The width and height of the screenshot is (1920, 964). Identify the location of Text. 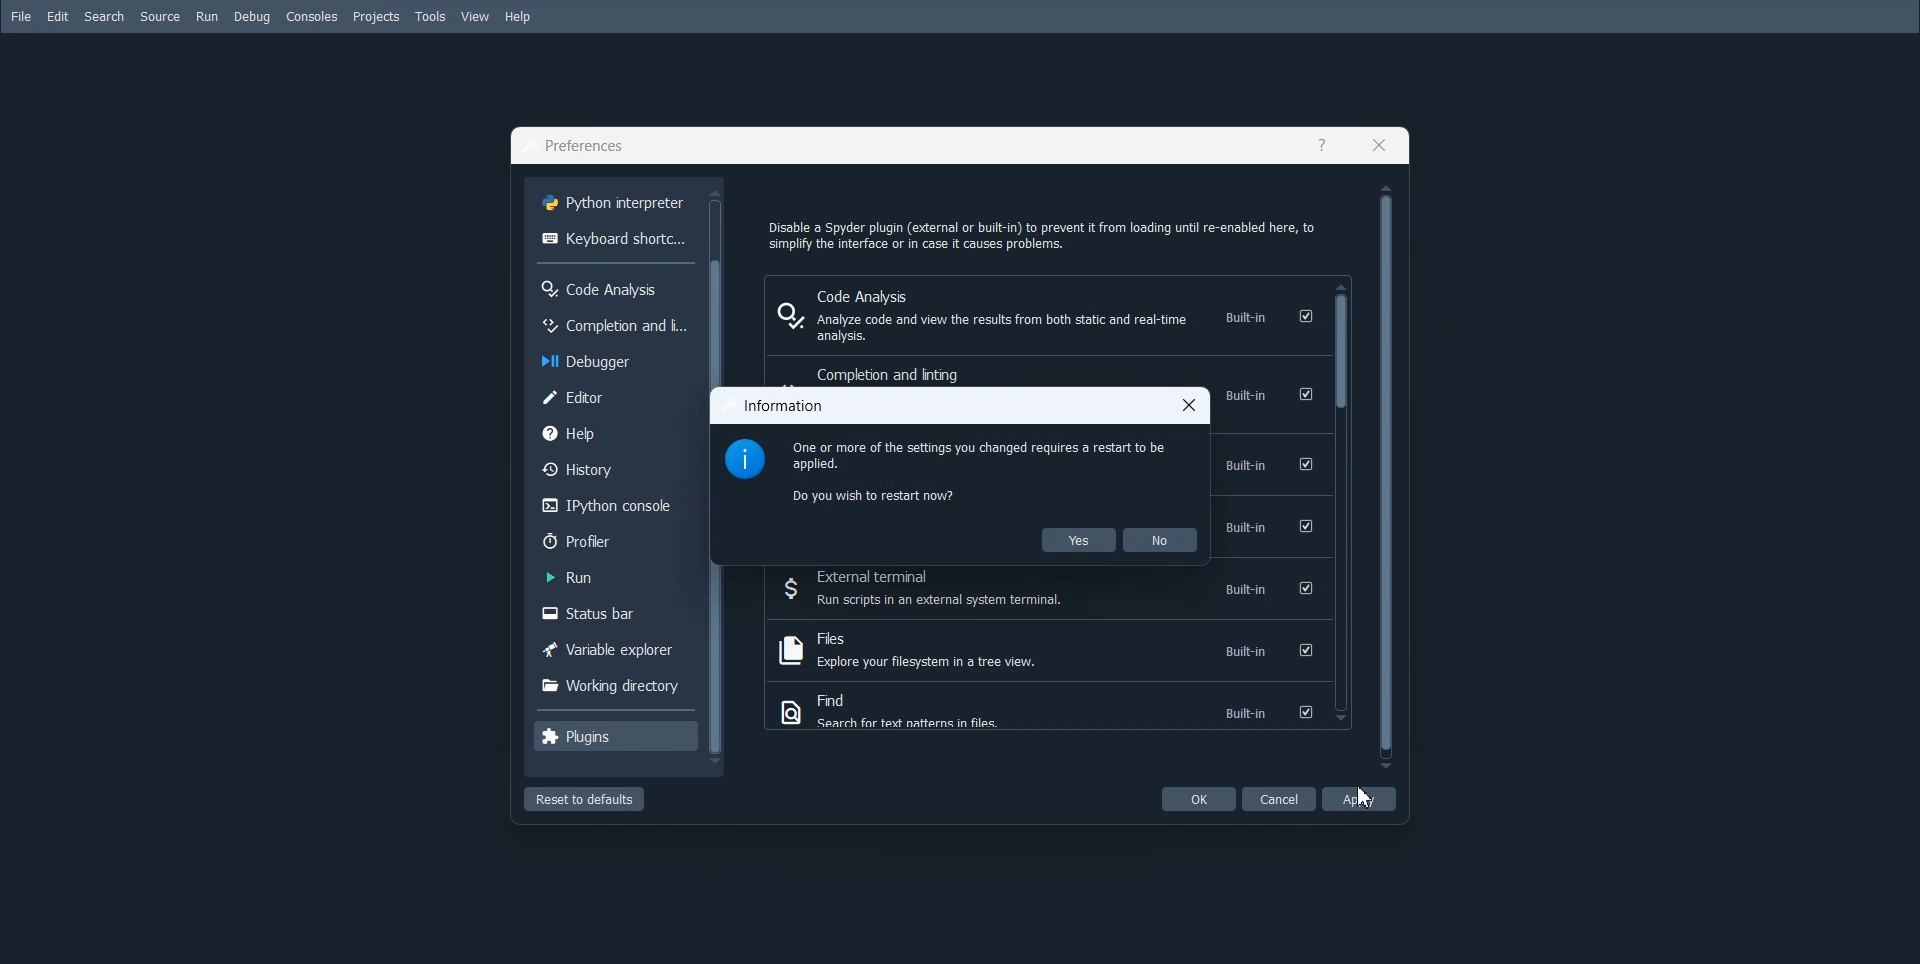
(586, 147).